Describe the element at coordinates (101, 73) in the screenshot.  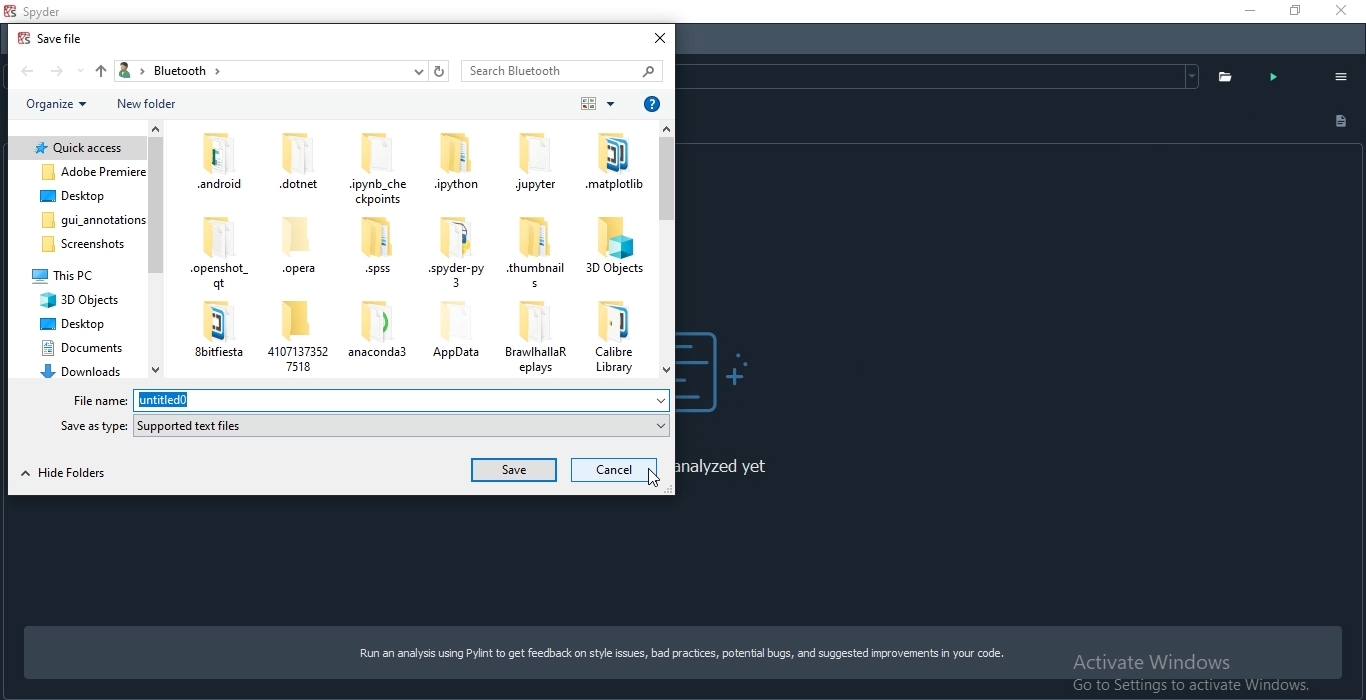
I see `up folder` at that location.